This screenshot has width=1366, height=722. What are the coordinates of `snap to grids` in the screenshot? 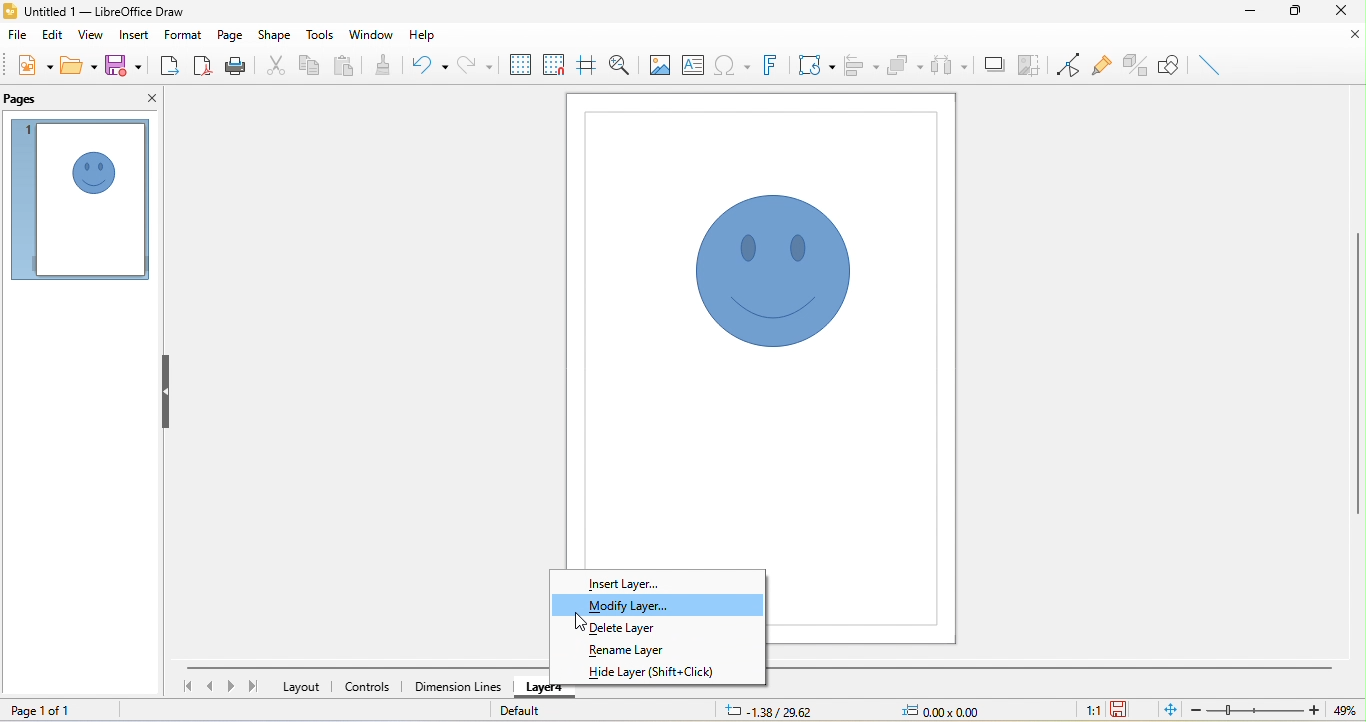 It's located at (556, 68).